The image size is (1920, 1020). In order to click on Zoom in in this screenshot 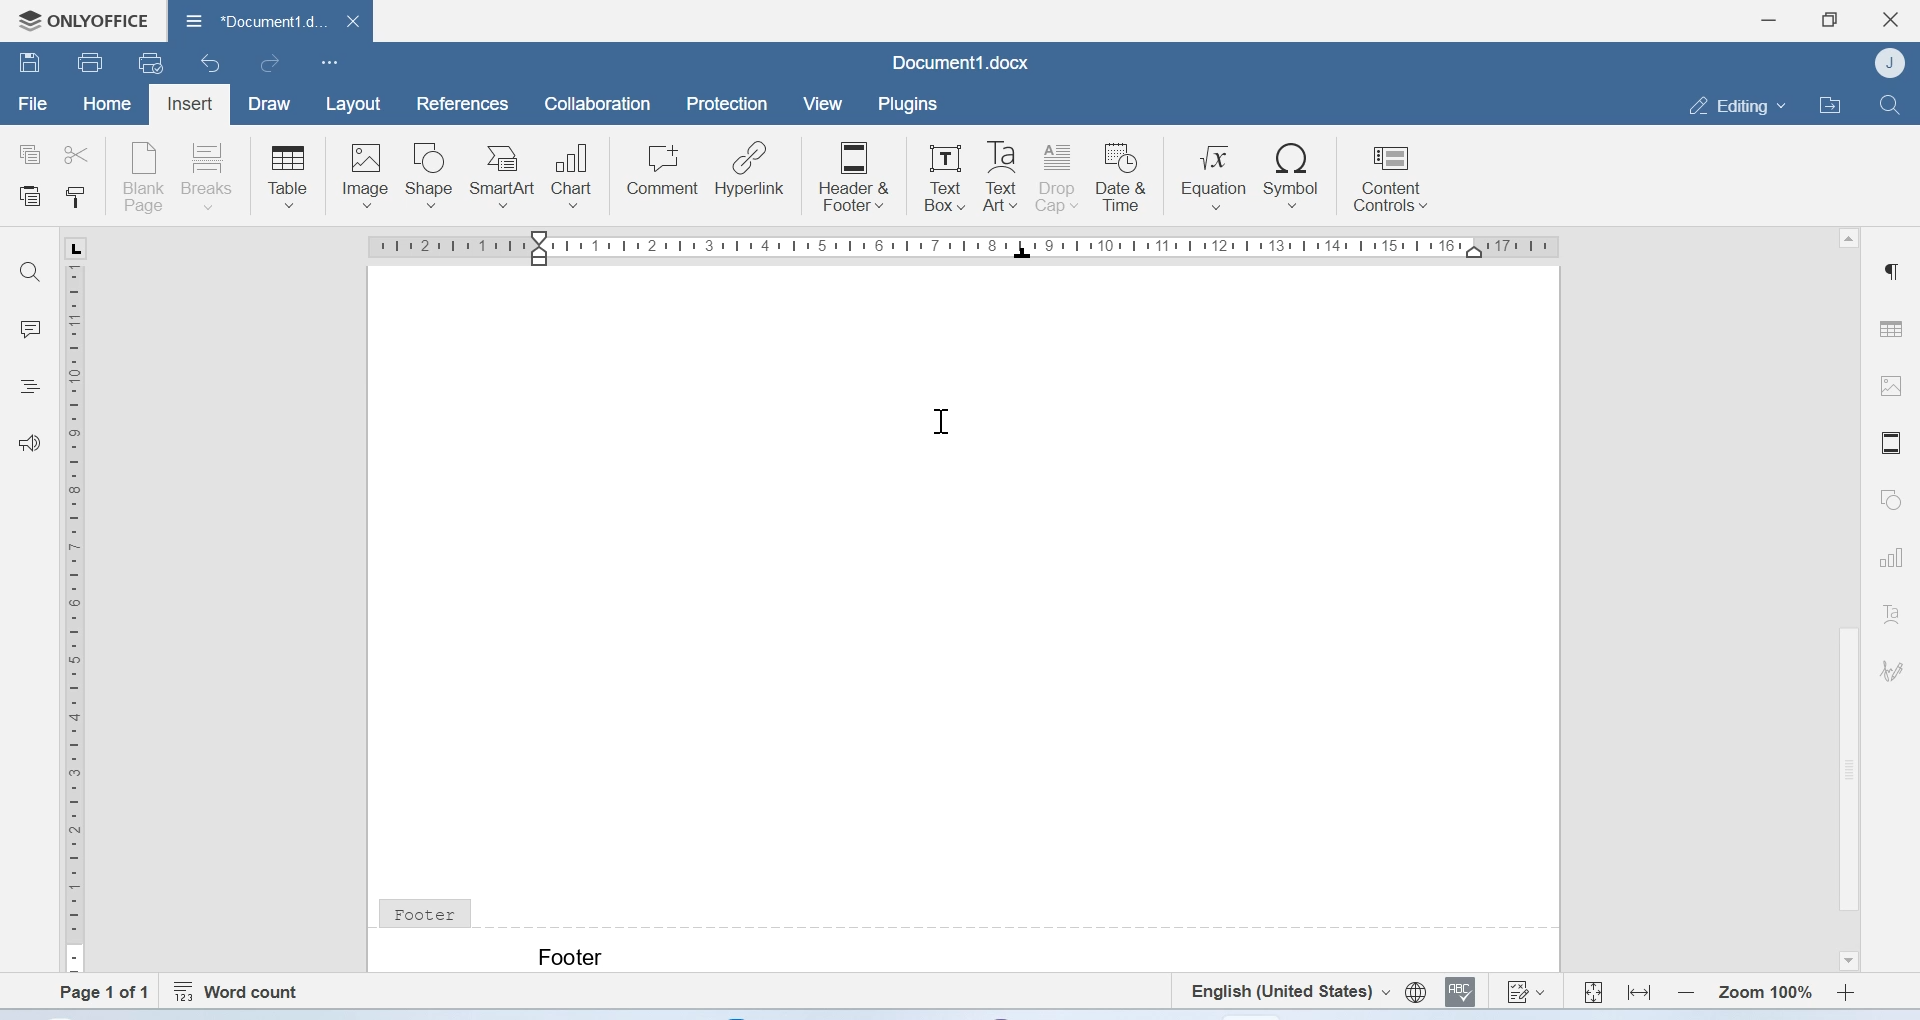, I will do `click(1846, 990)`.